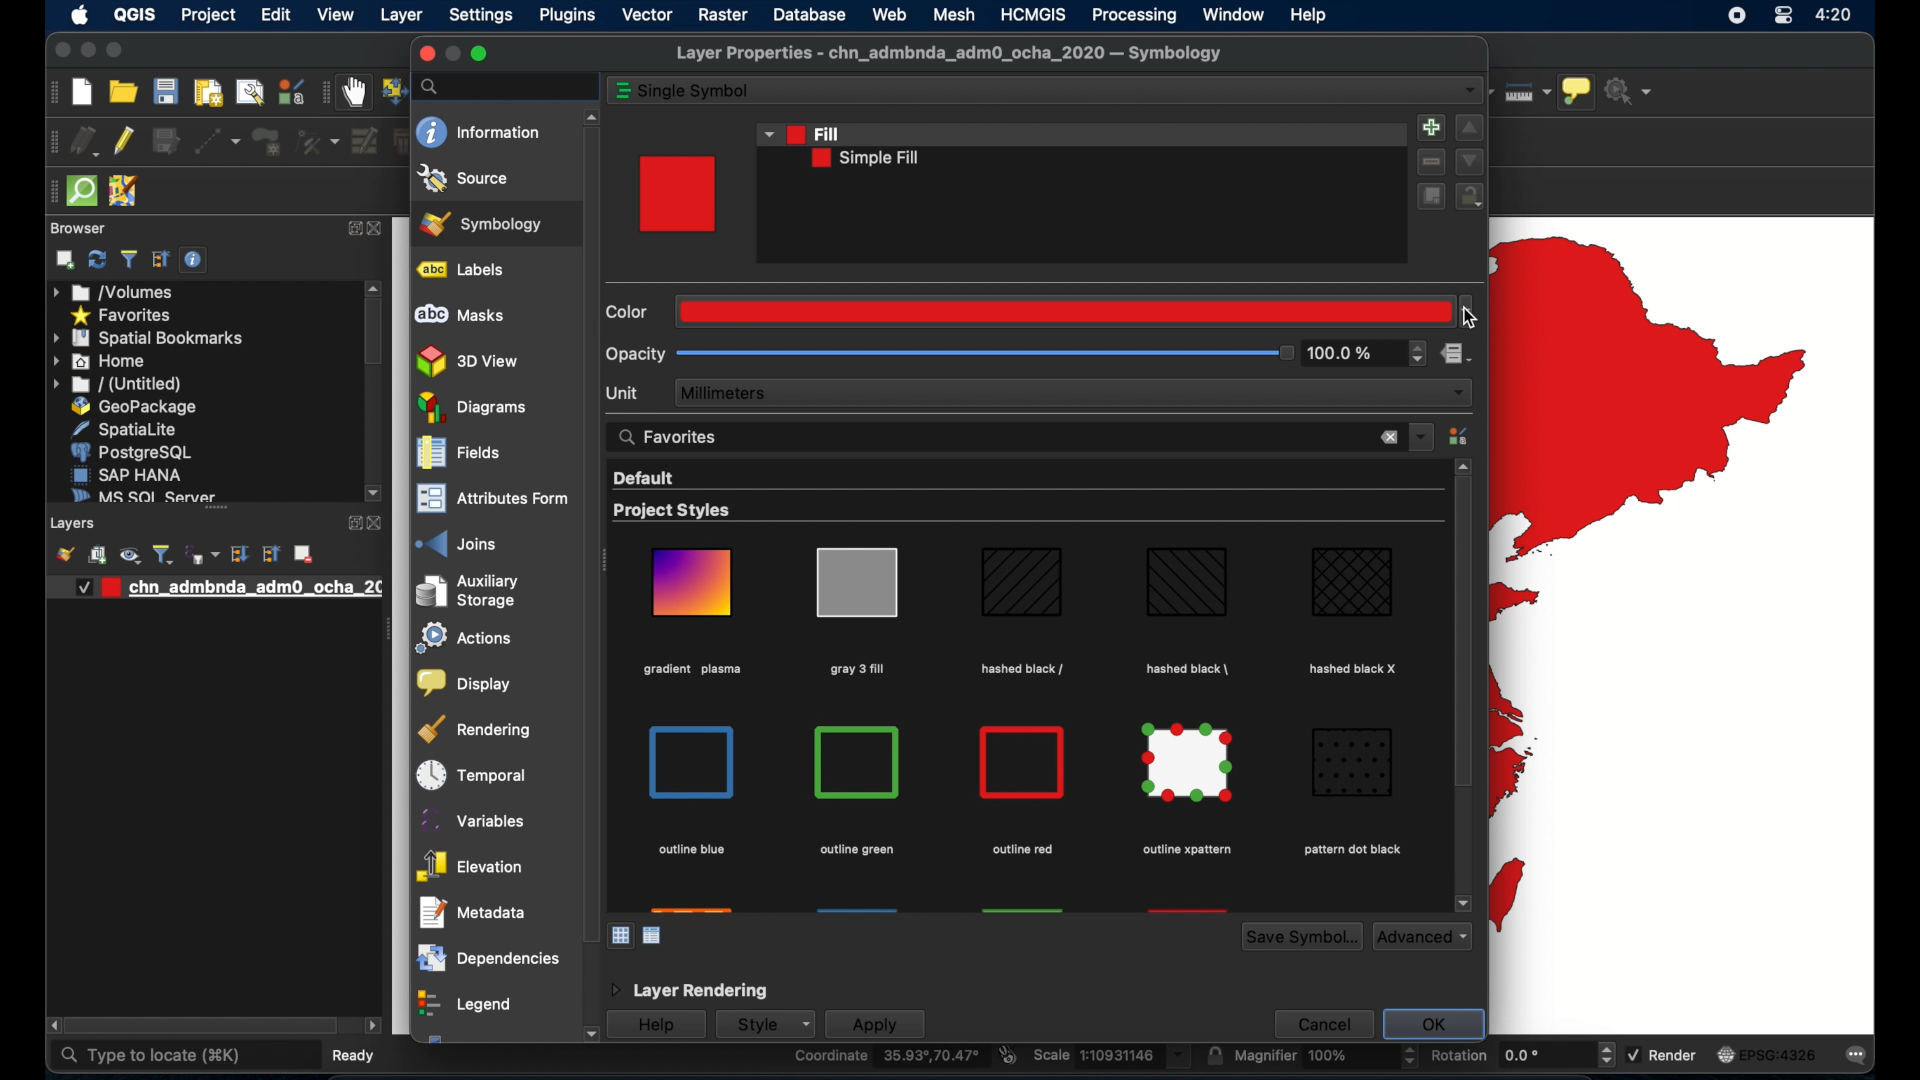 Image resolution: width=1920 pixels, height=1080 pixels. I want to click on collapse, so click(269, 554).